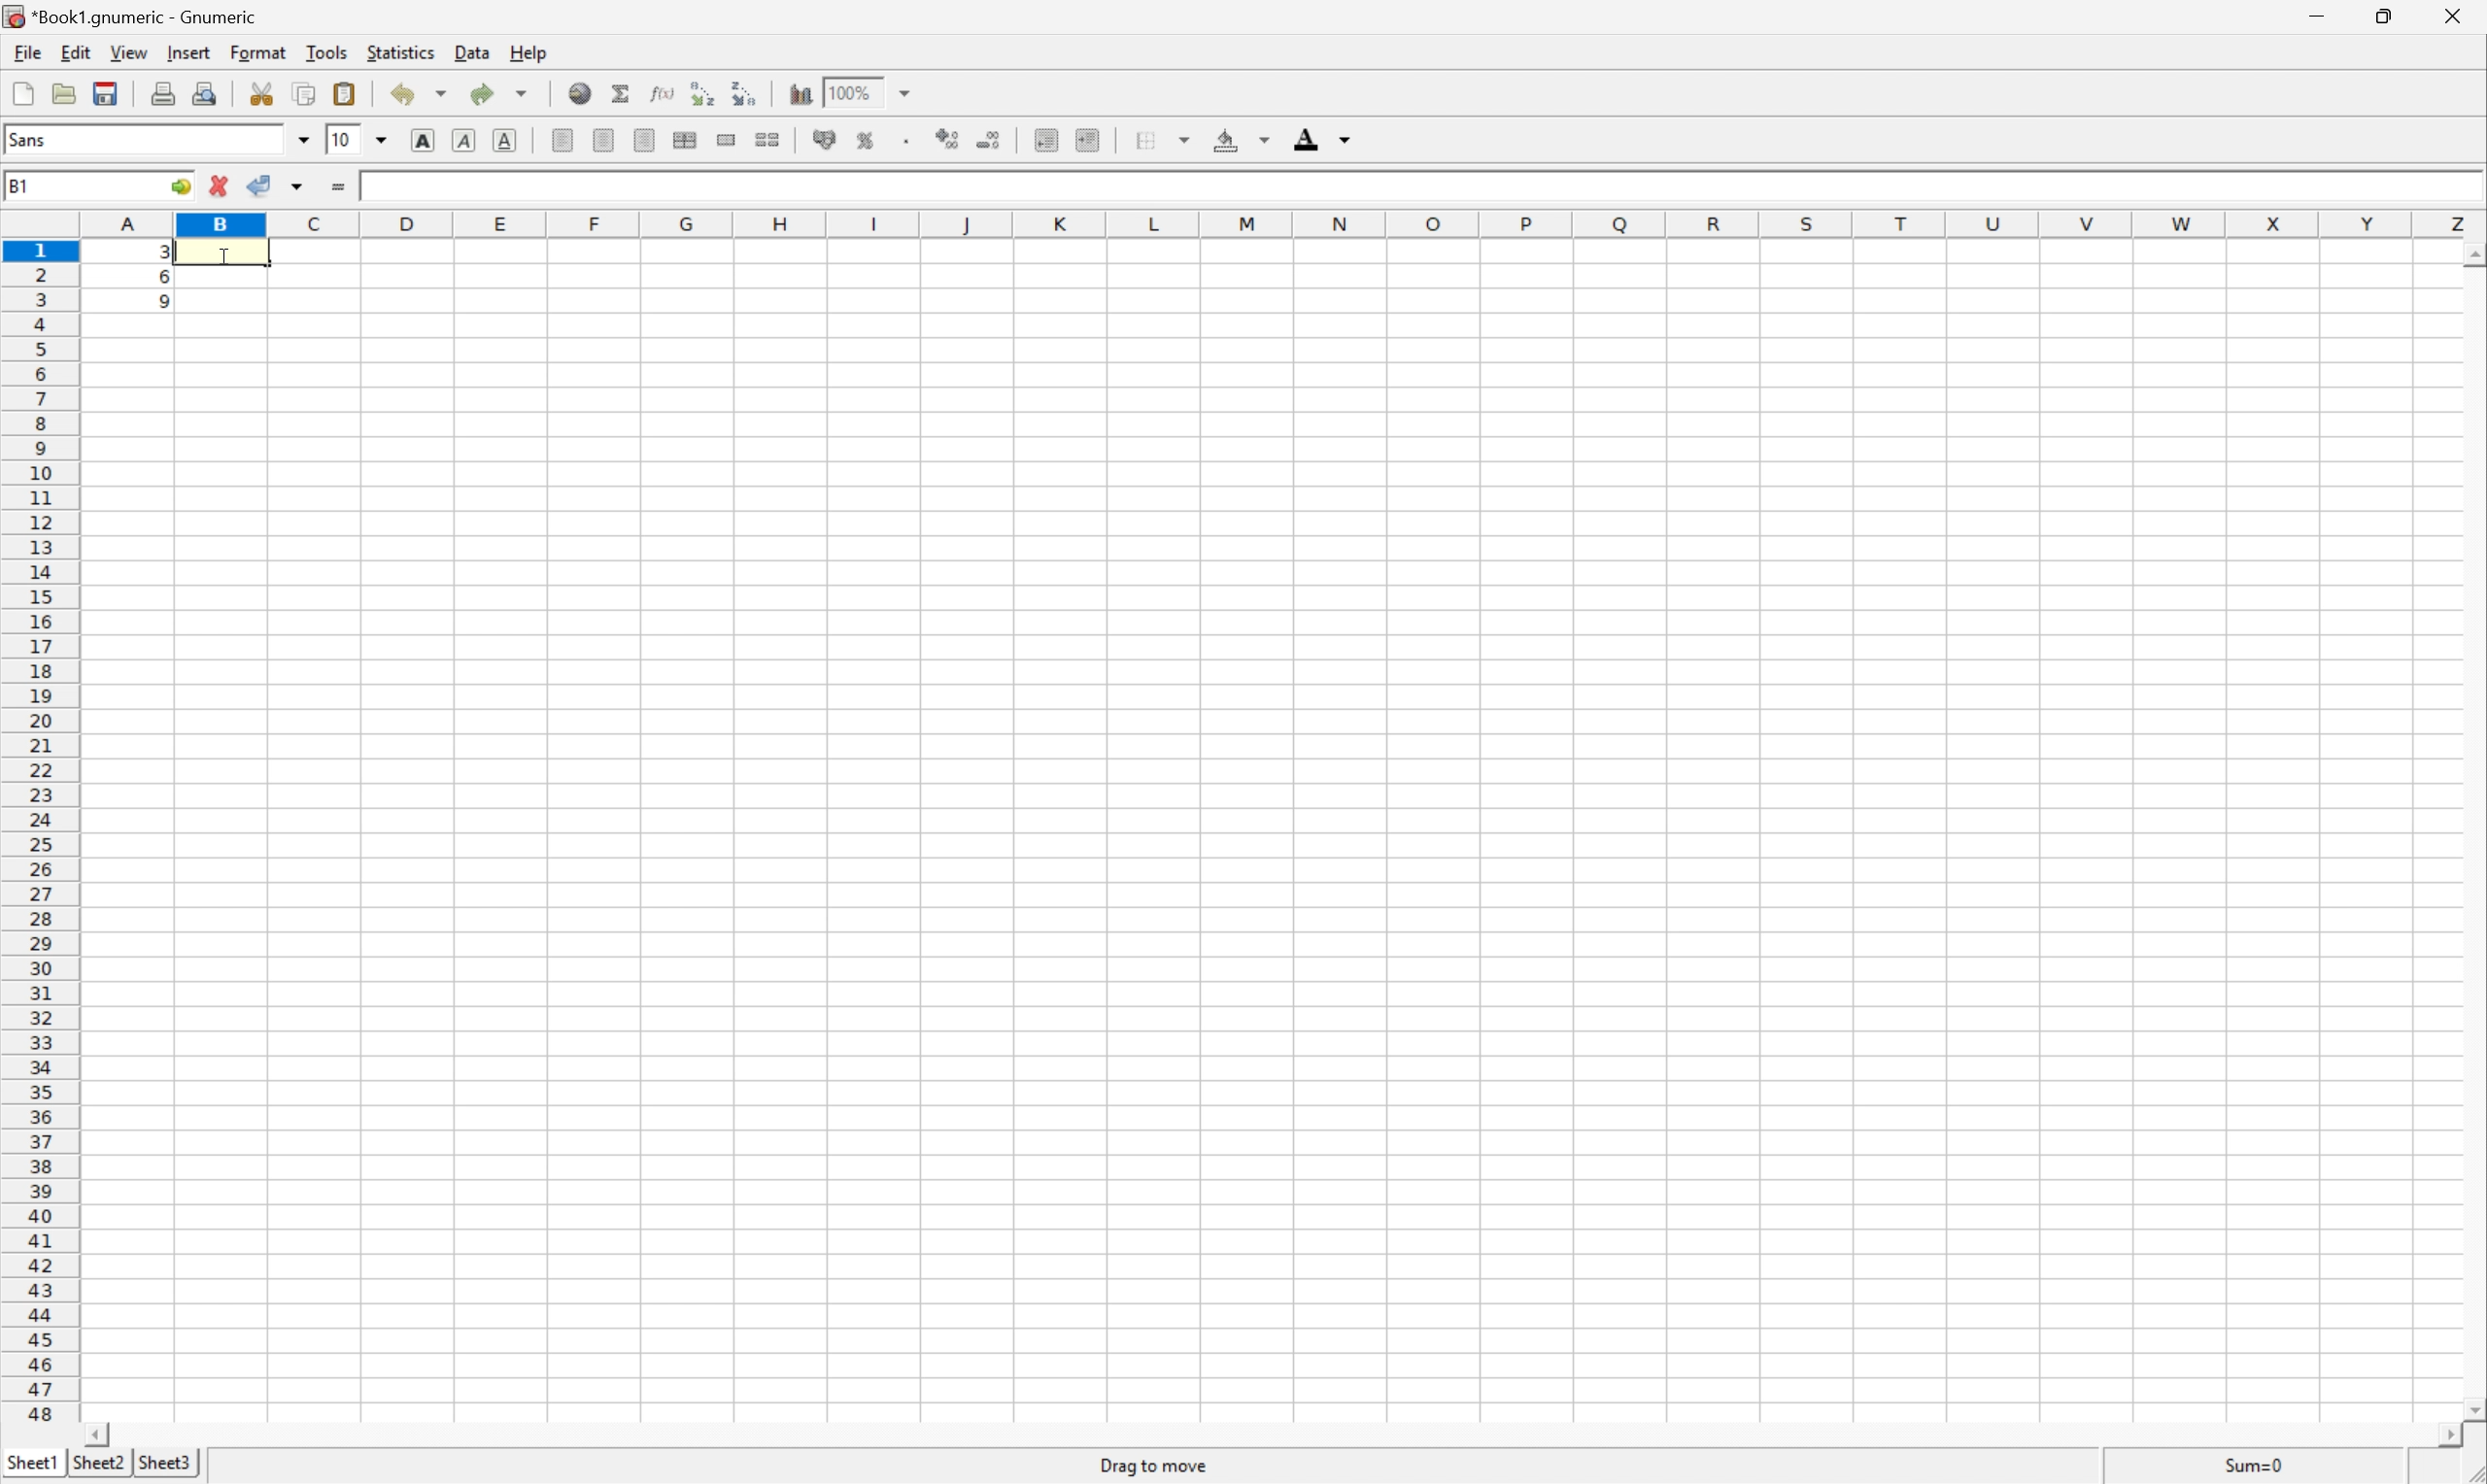 The width and height of the screenshot is (2487, 1484). Describe the element at coordinates (75, 51) in the screenshot. I see `Edit` at that location.